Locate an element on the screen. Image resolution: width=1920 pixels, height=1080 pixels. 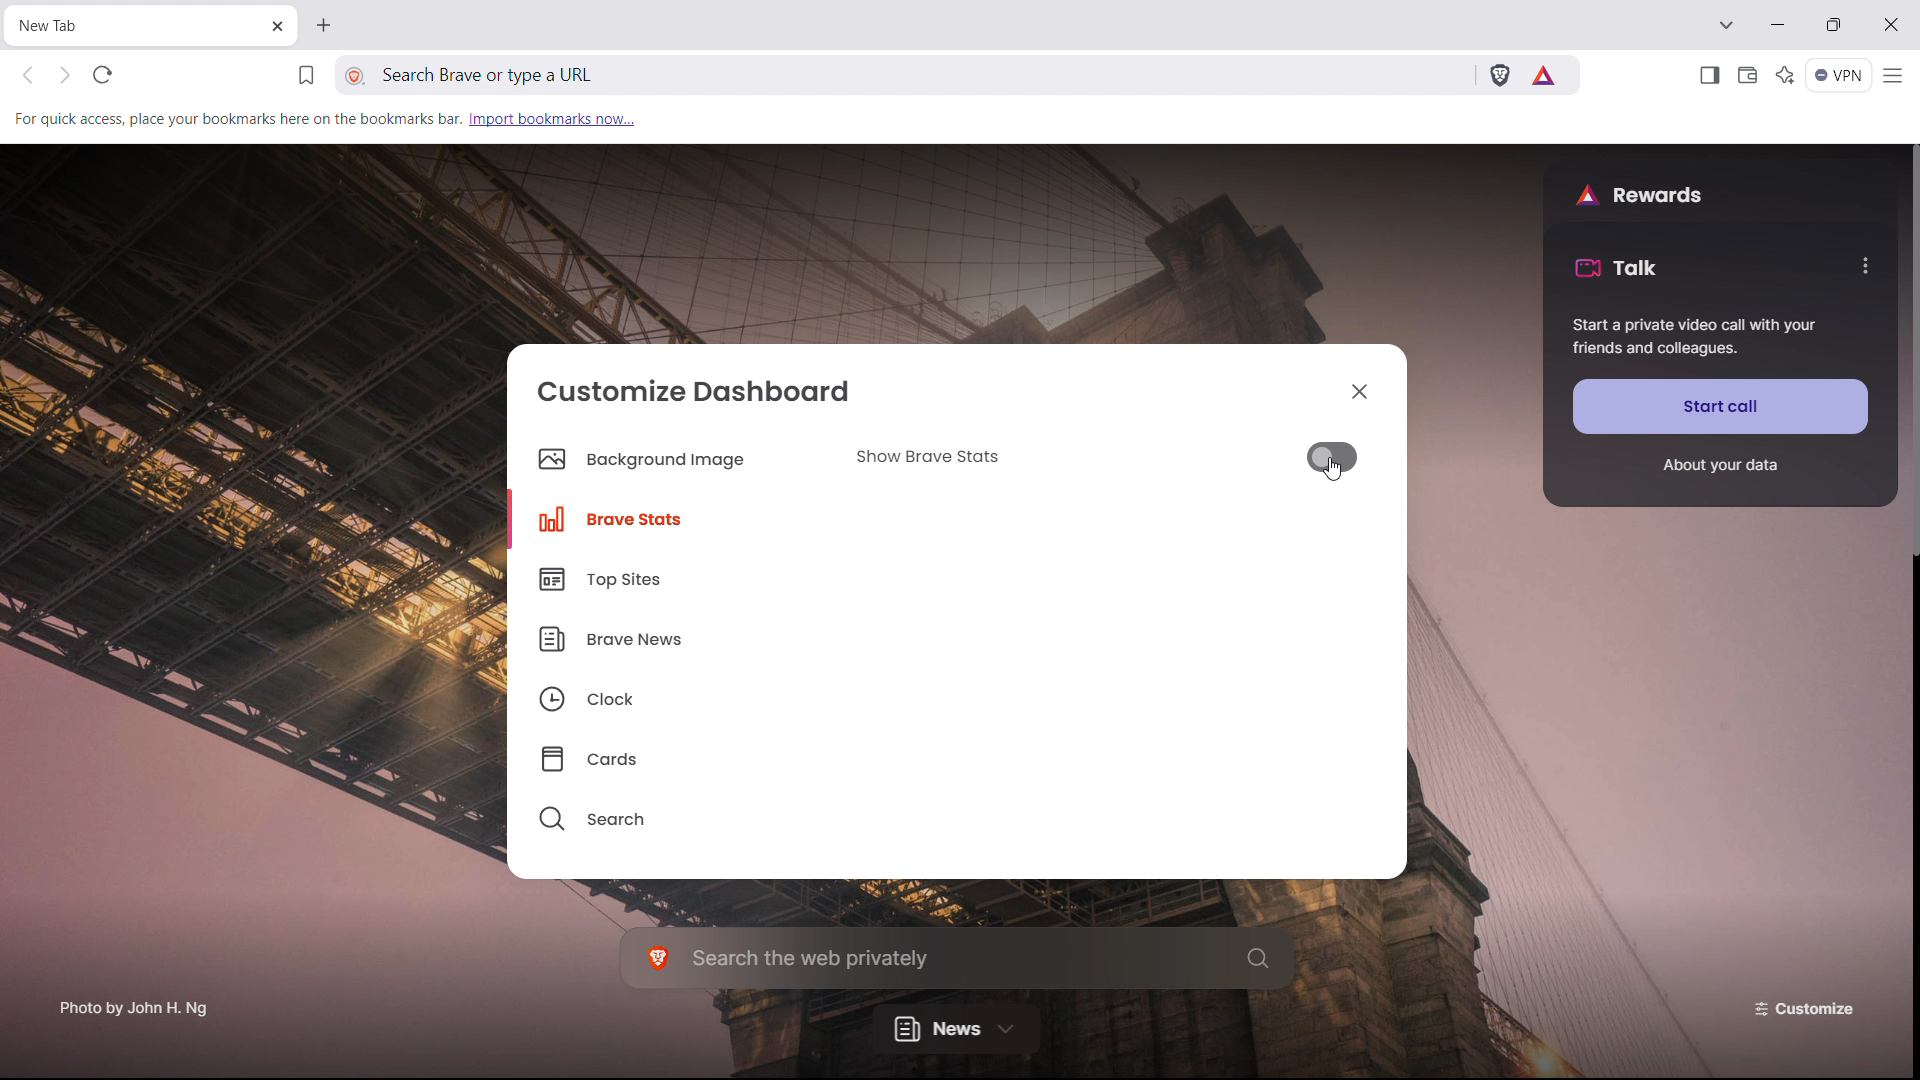
search in tabs is located at coordinates (1725, 23).